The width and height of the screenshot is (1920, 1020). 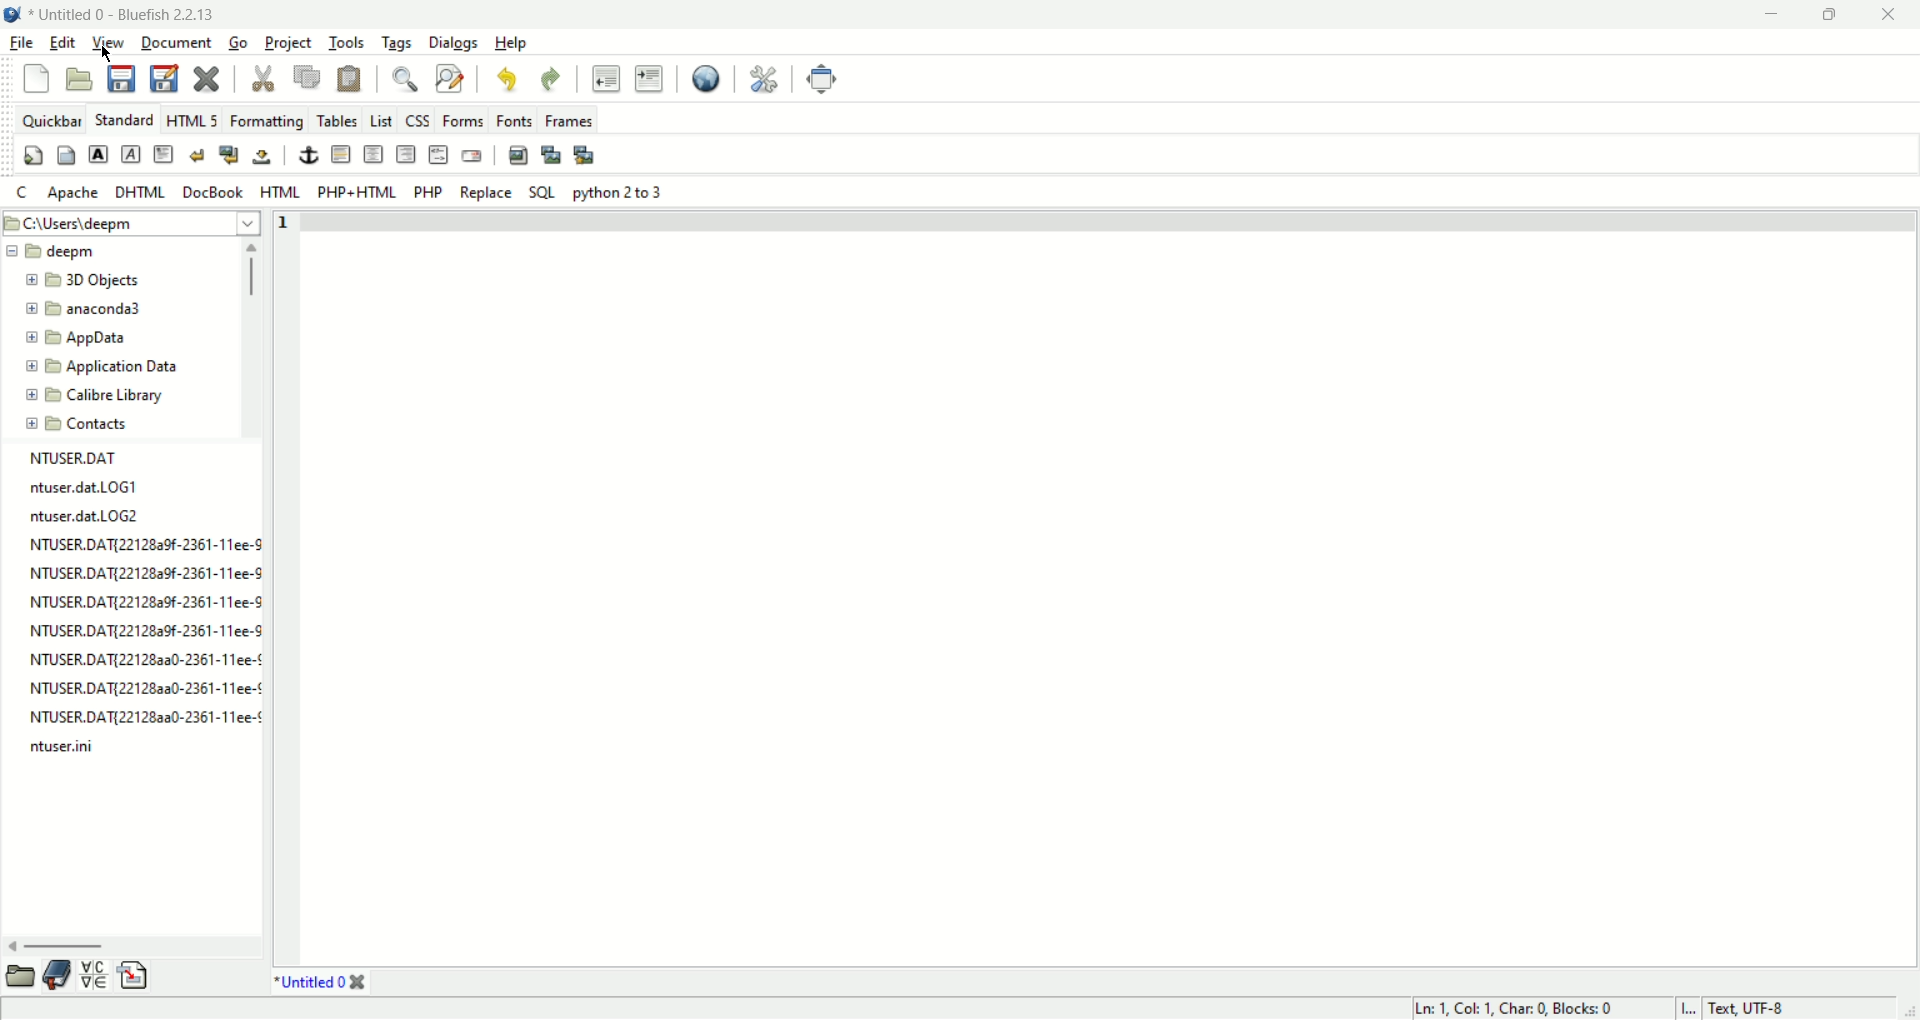 I want to click on cursor, so click(x=107, y=55).